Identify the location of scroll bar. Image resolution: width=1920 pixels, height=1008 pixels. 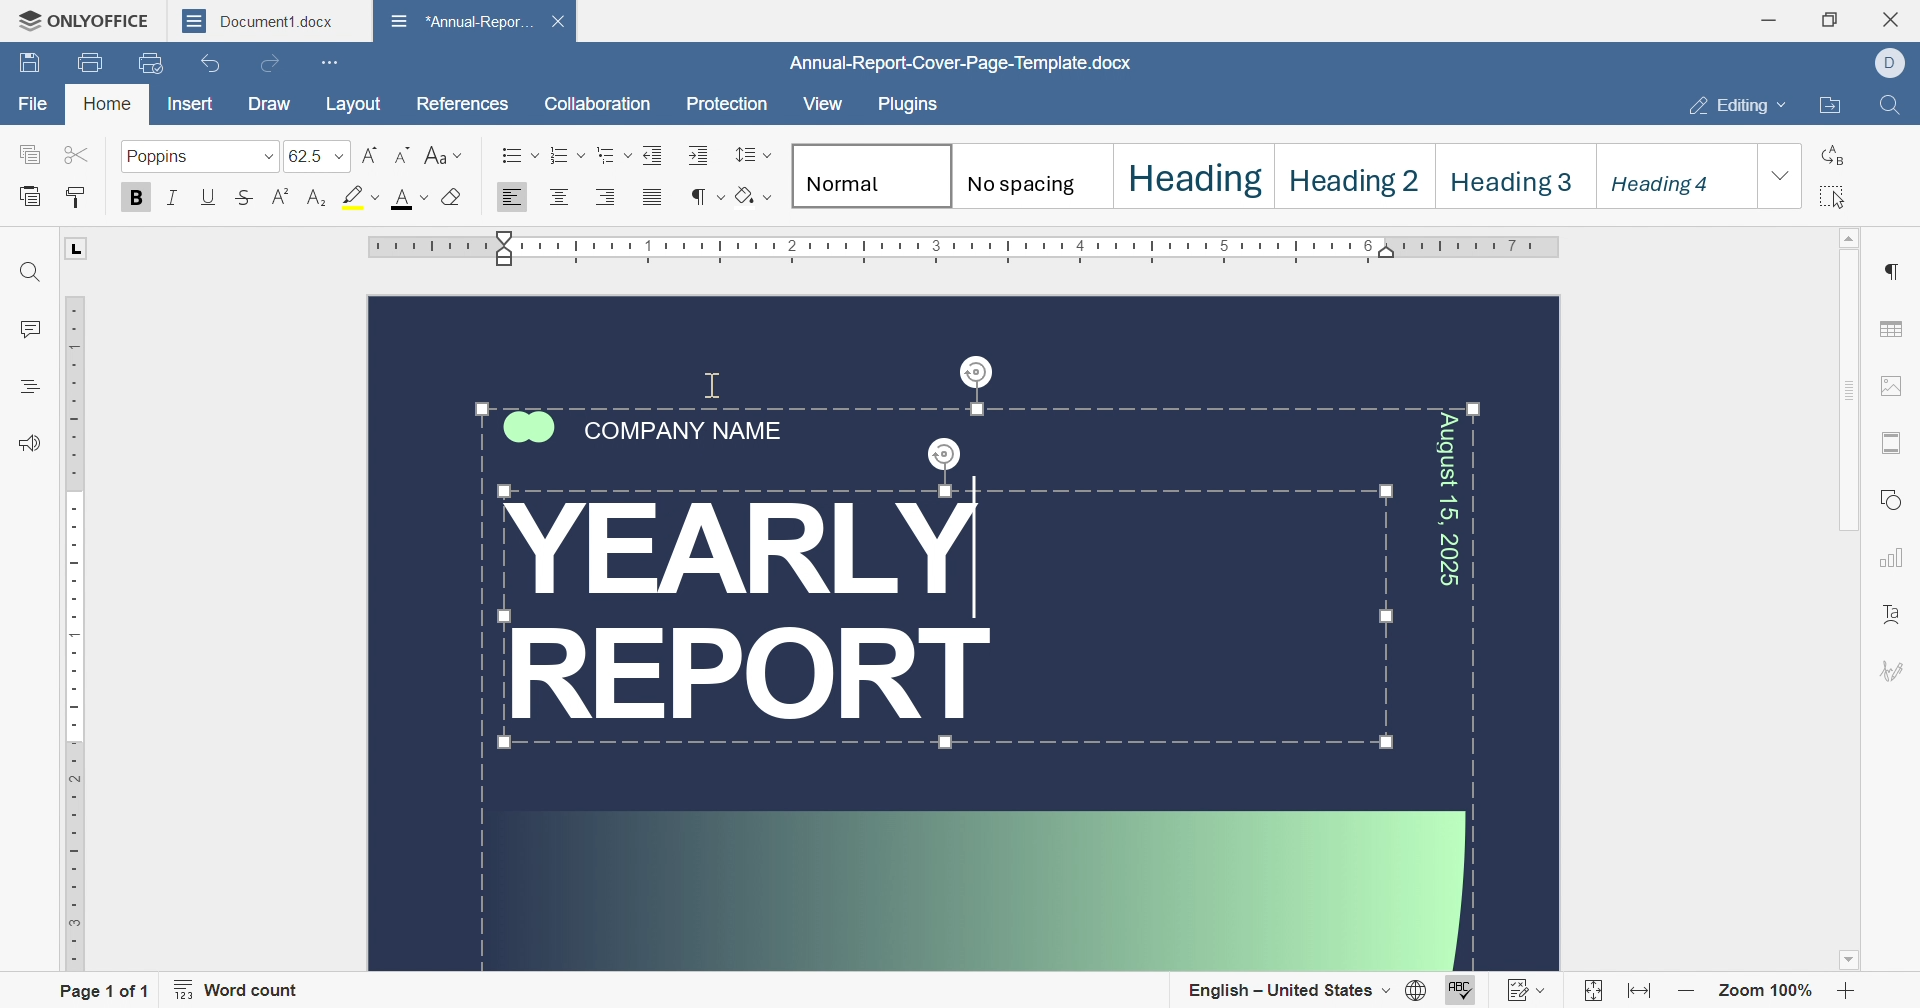
(1846, 400).